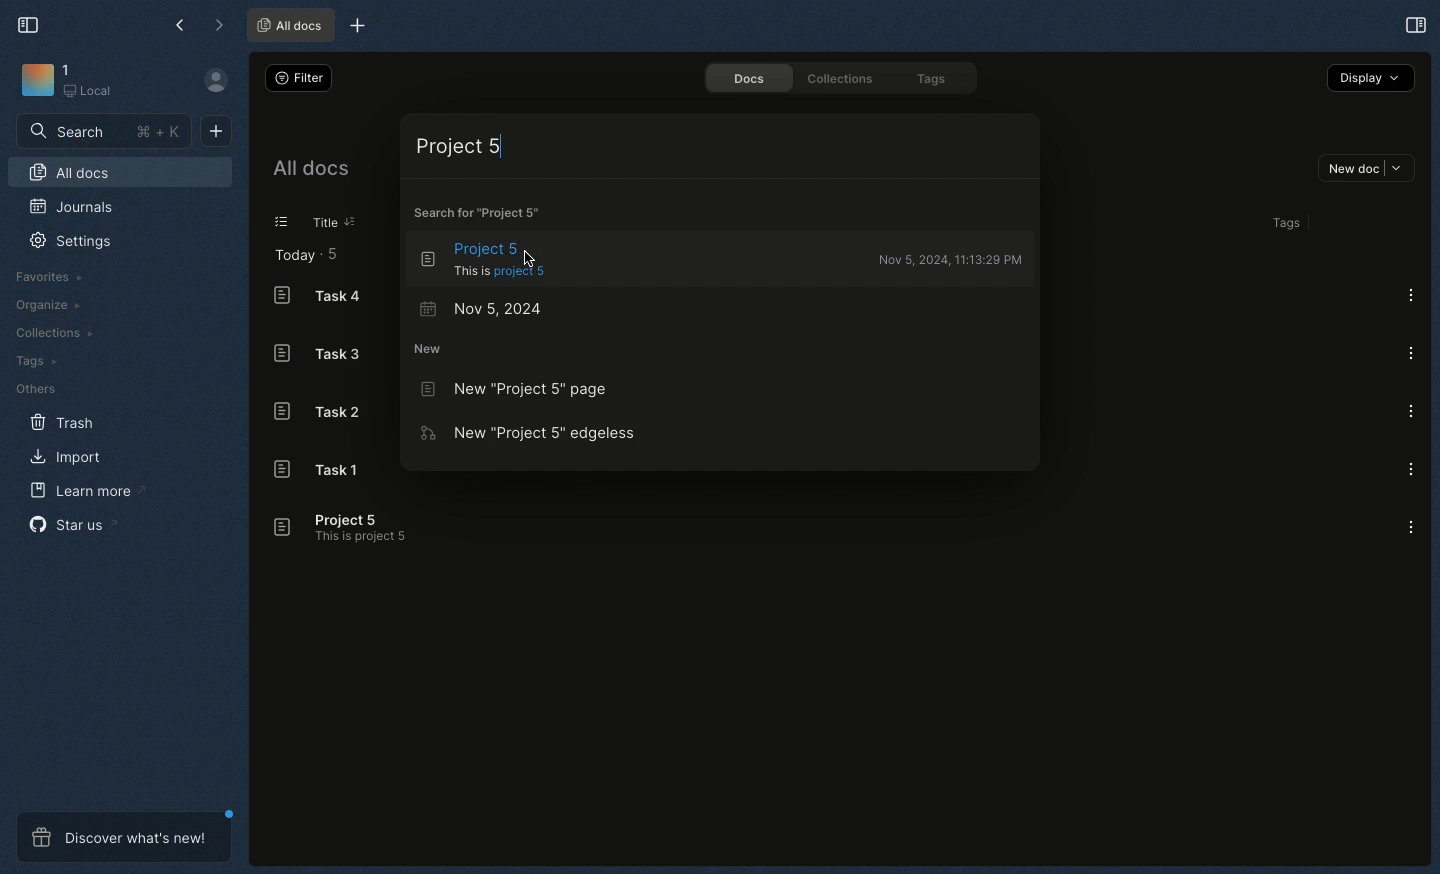  Describe the element at coordinates (930, 77) in the screenshot. I see `Tags` at that location.